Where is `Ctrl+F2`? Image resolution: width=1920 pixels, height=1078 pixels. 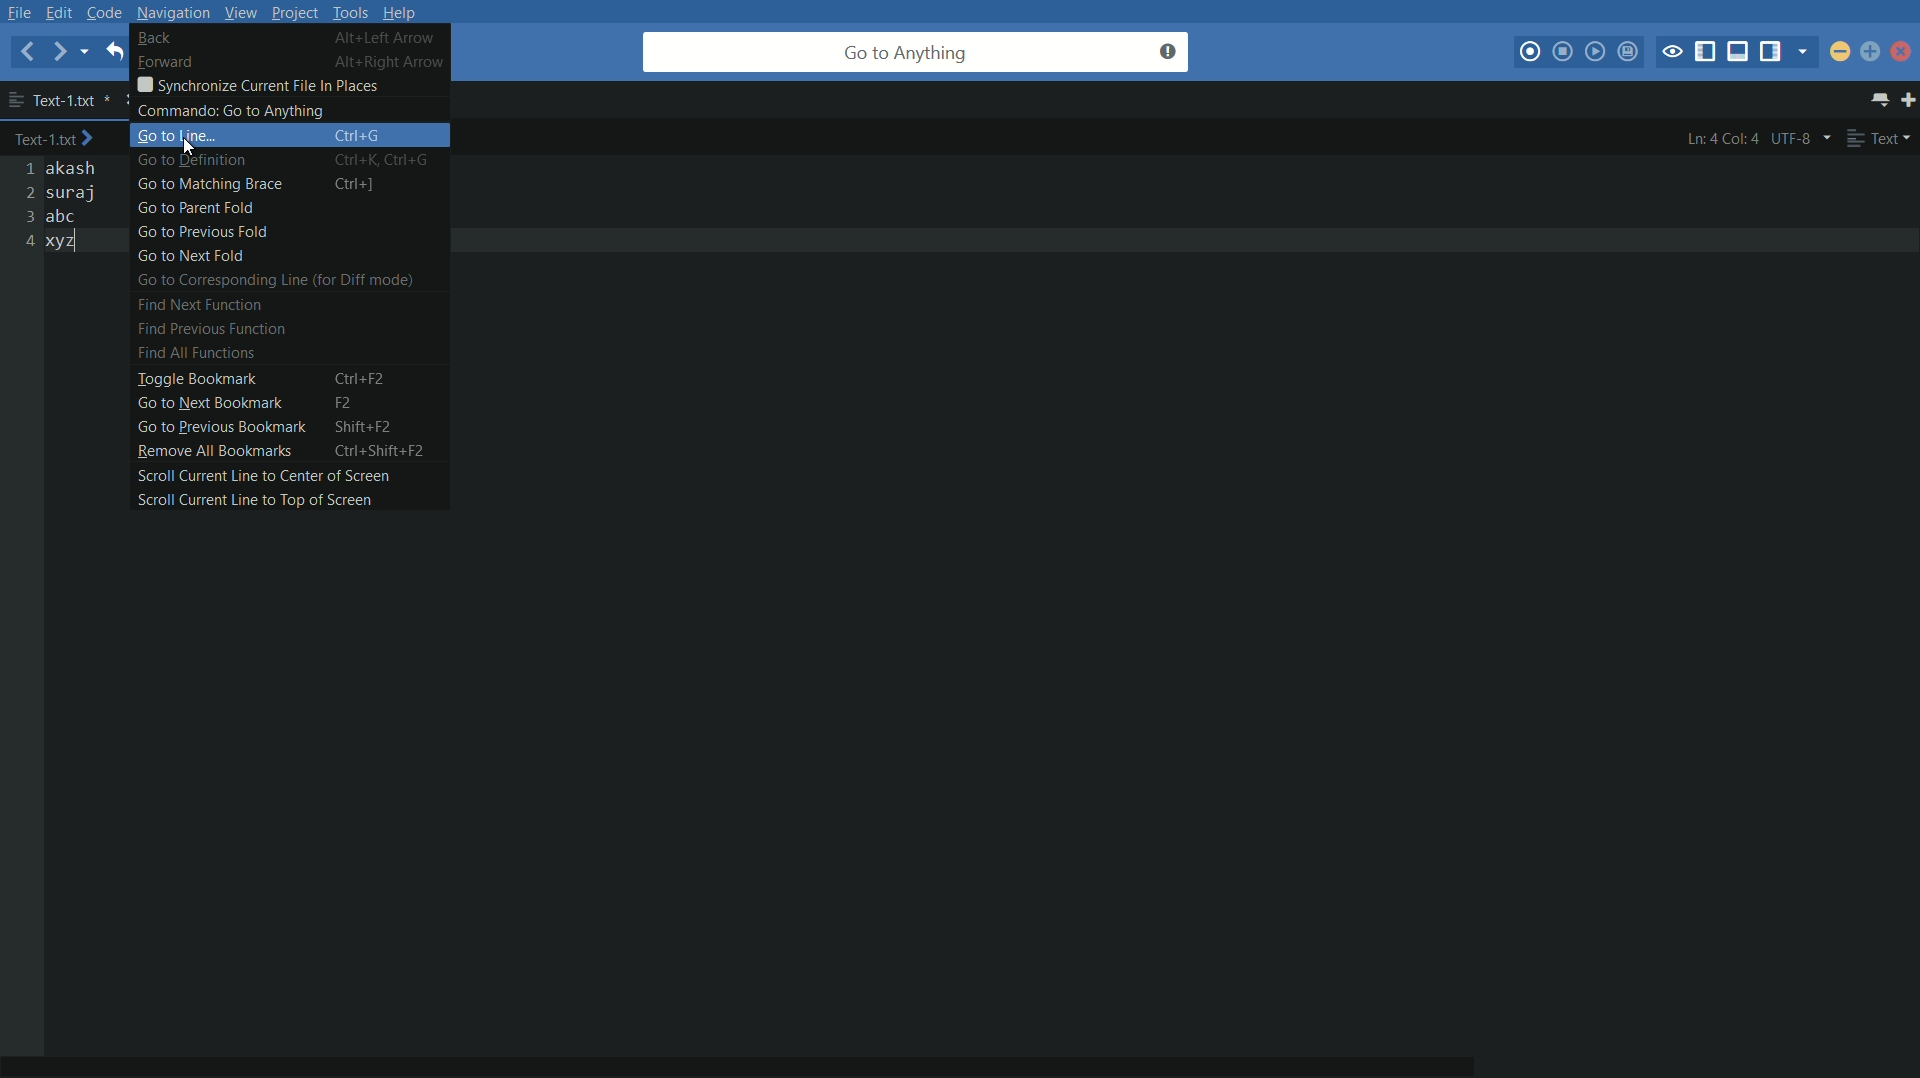 Ctrl+F2 is located at coordinates (369, 377).